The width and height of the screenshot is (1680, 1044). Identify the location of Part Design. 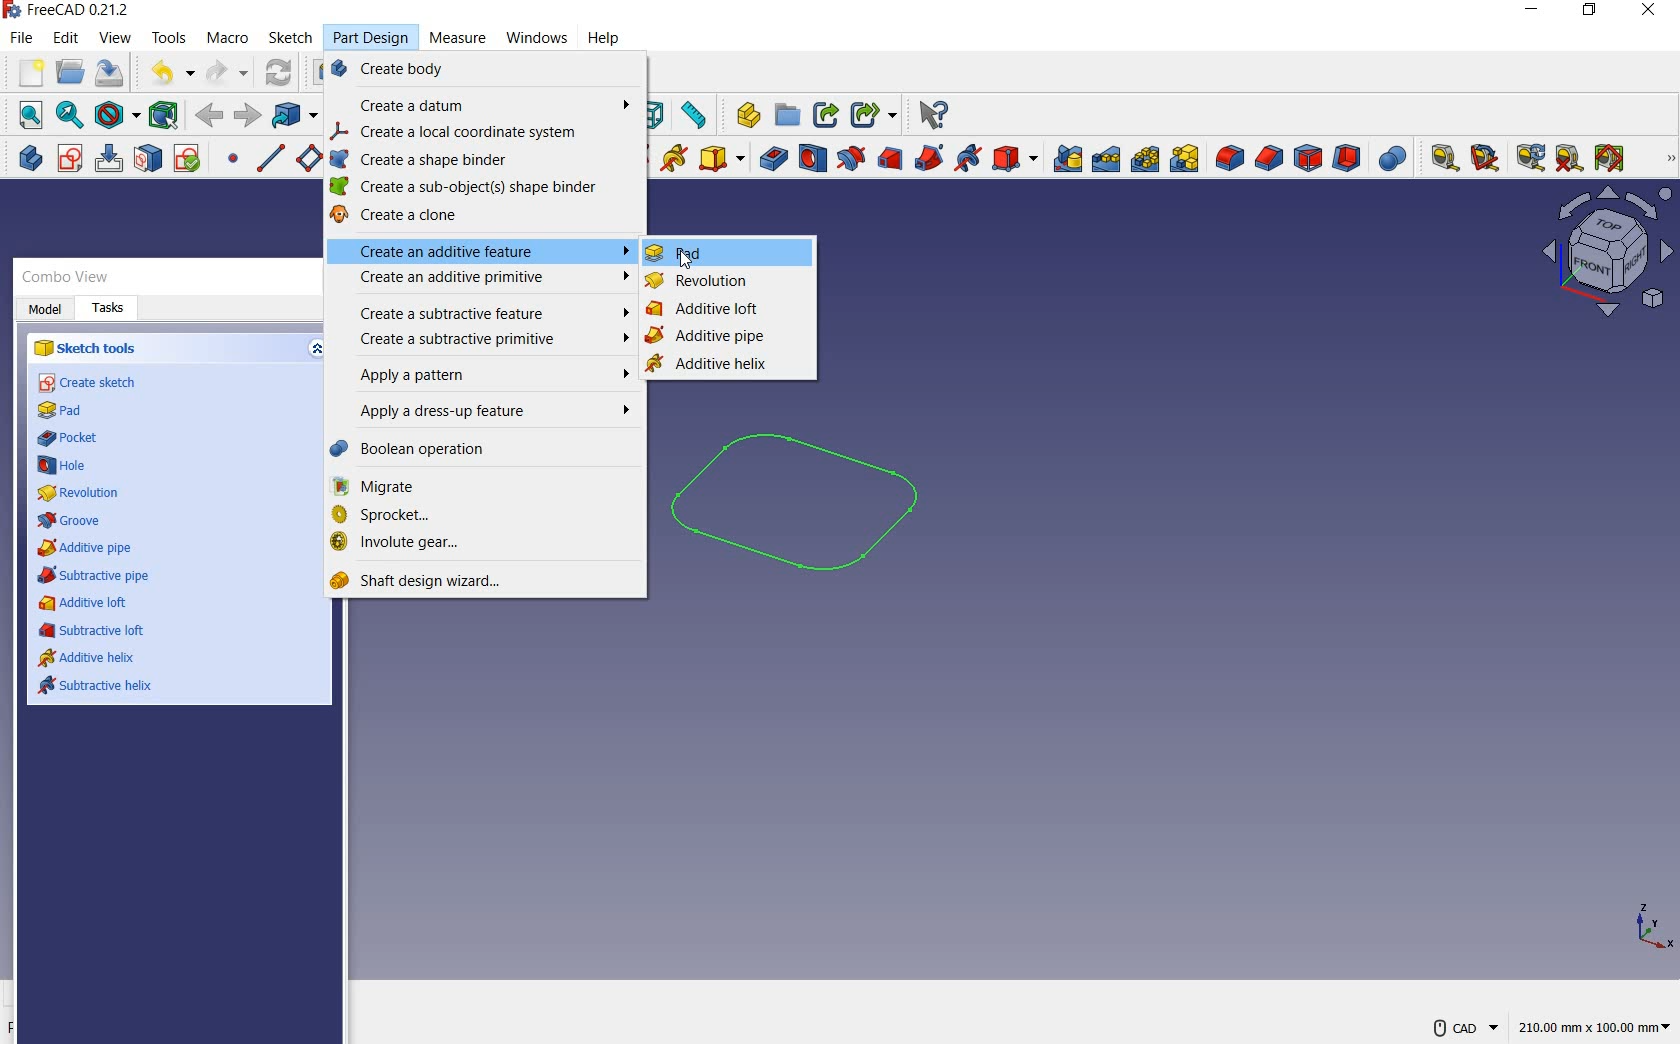
(375, 38).